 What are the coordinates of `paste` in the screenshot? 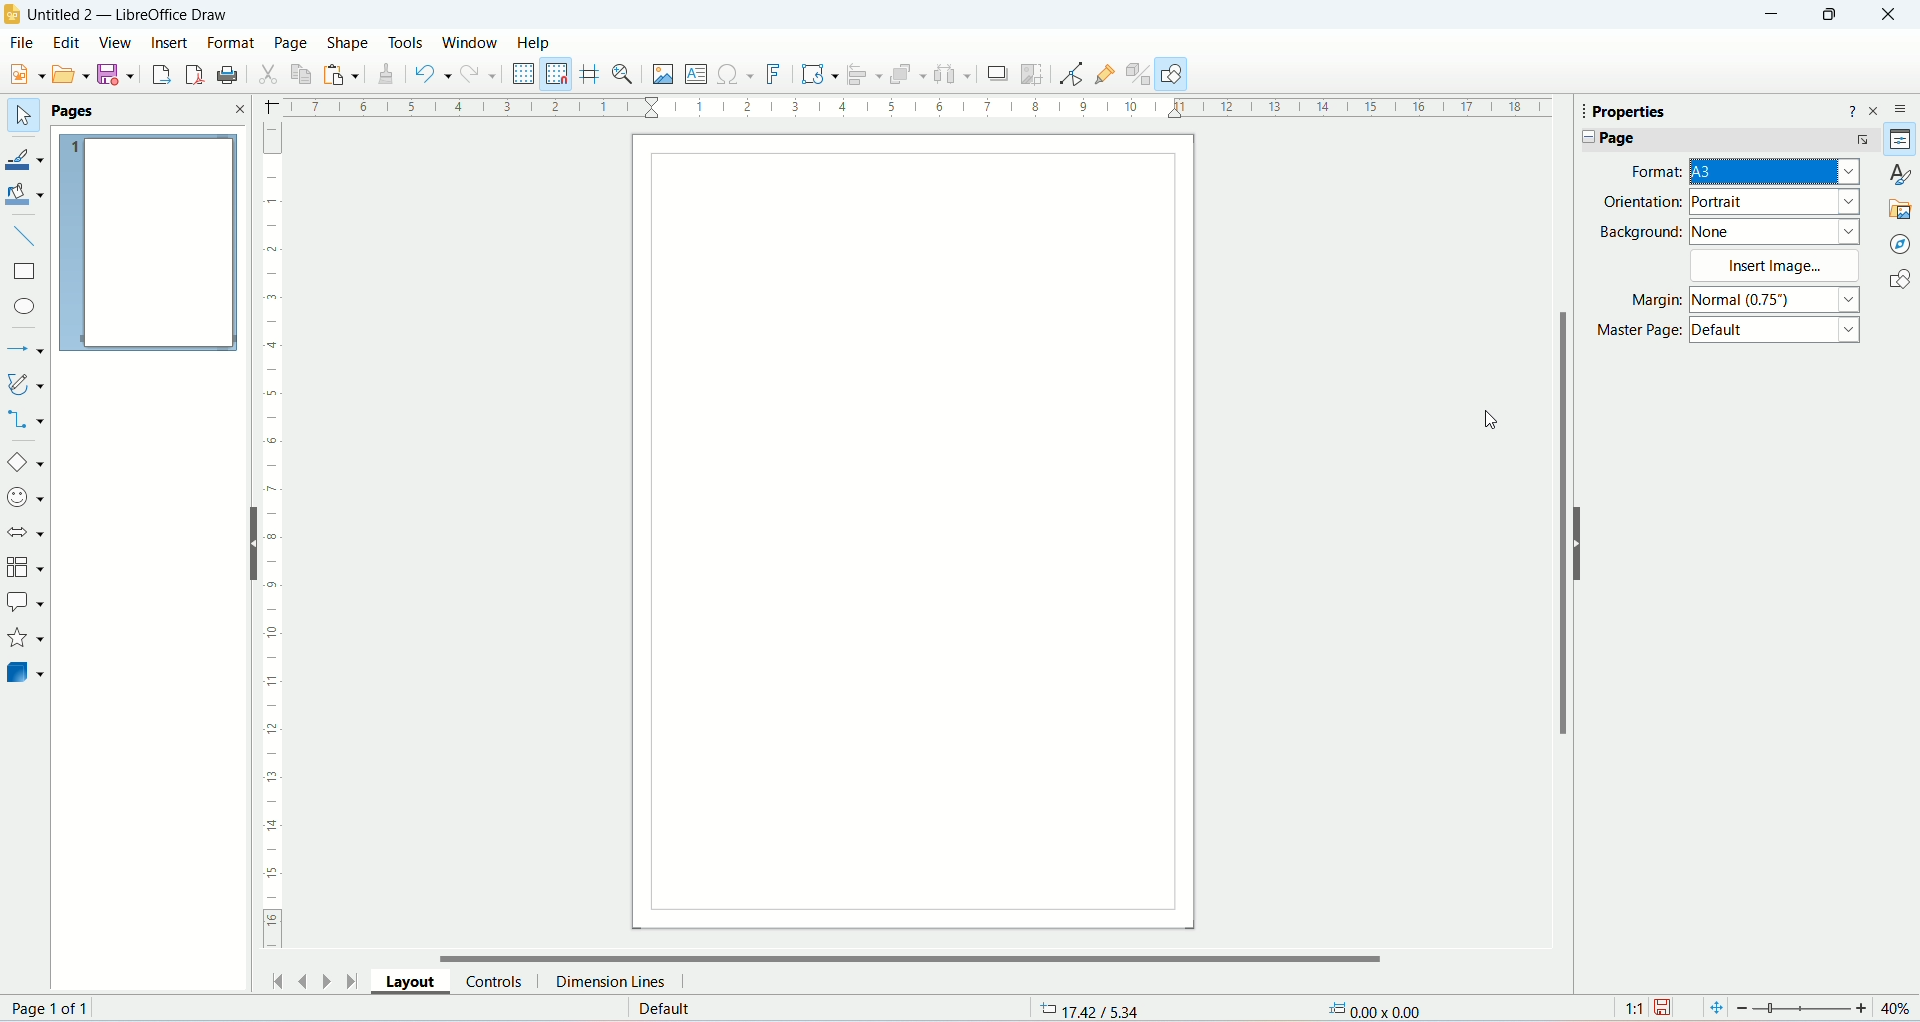 It's located at (345, 75).